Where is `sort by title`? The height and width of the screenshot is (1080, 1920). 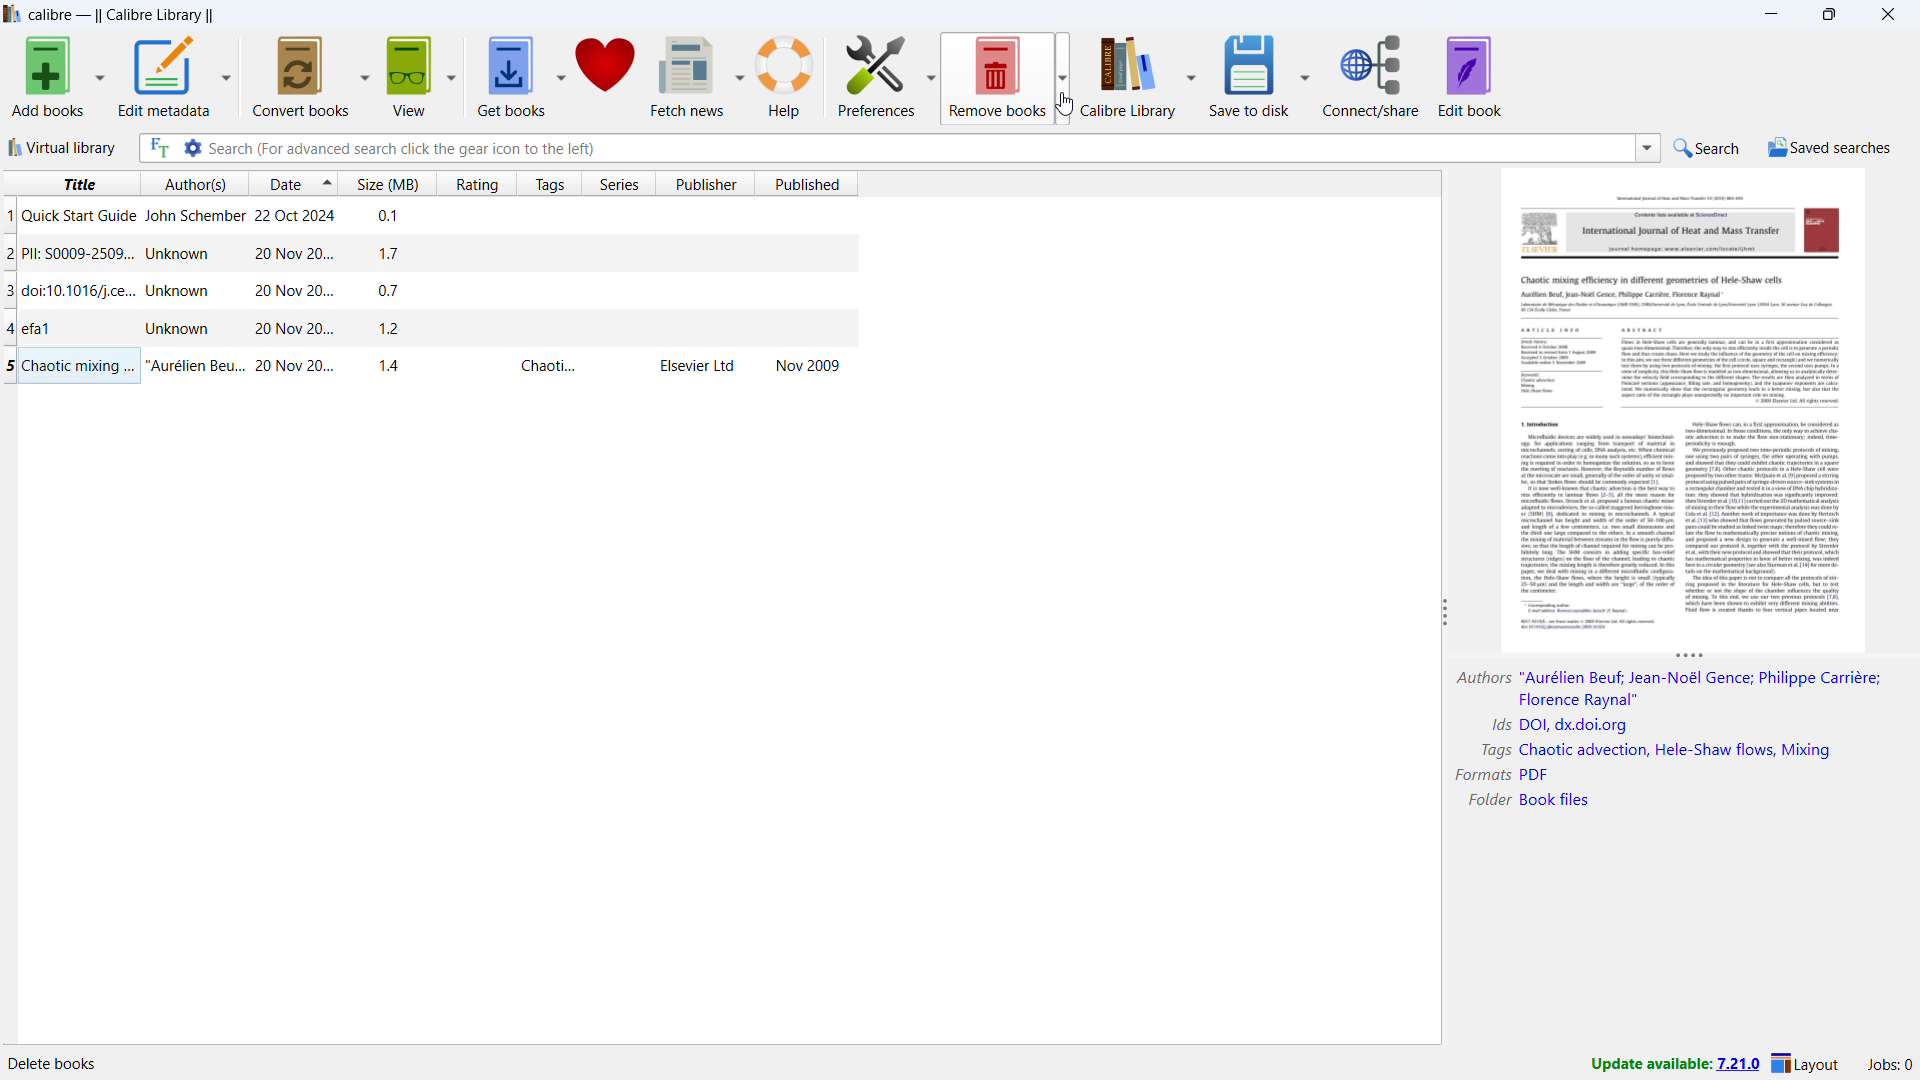 sort by title is located at coordinates (69, 183).